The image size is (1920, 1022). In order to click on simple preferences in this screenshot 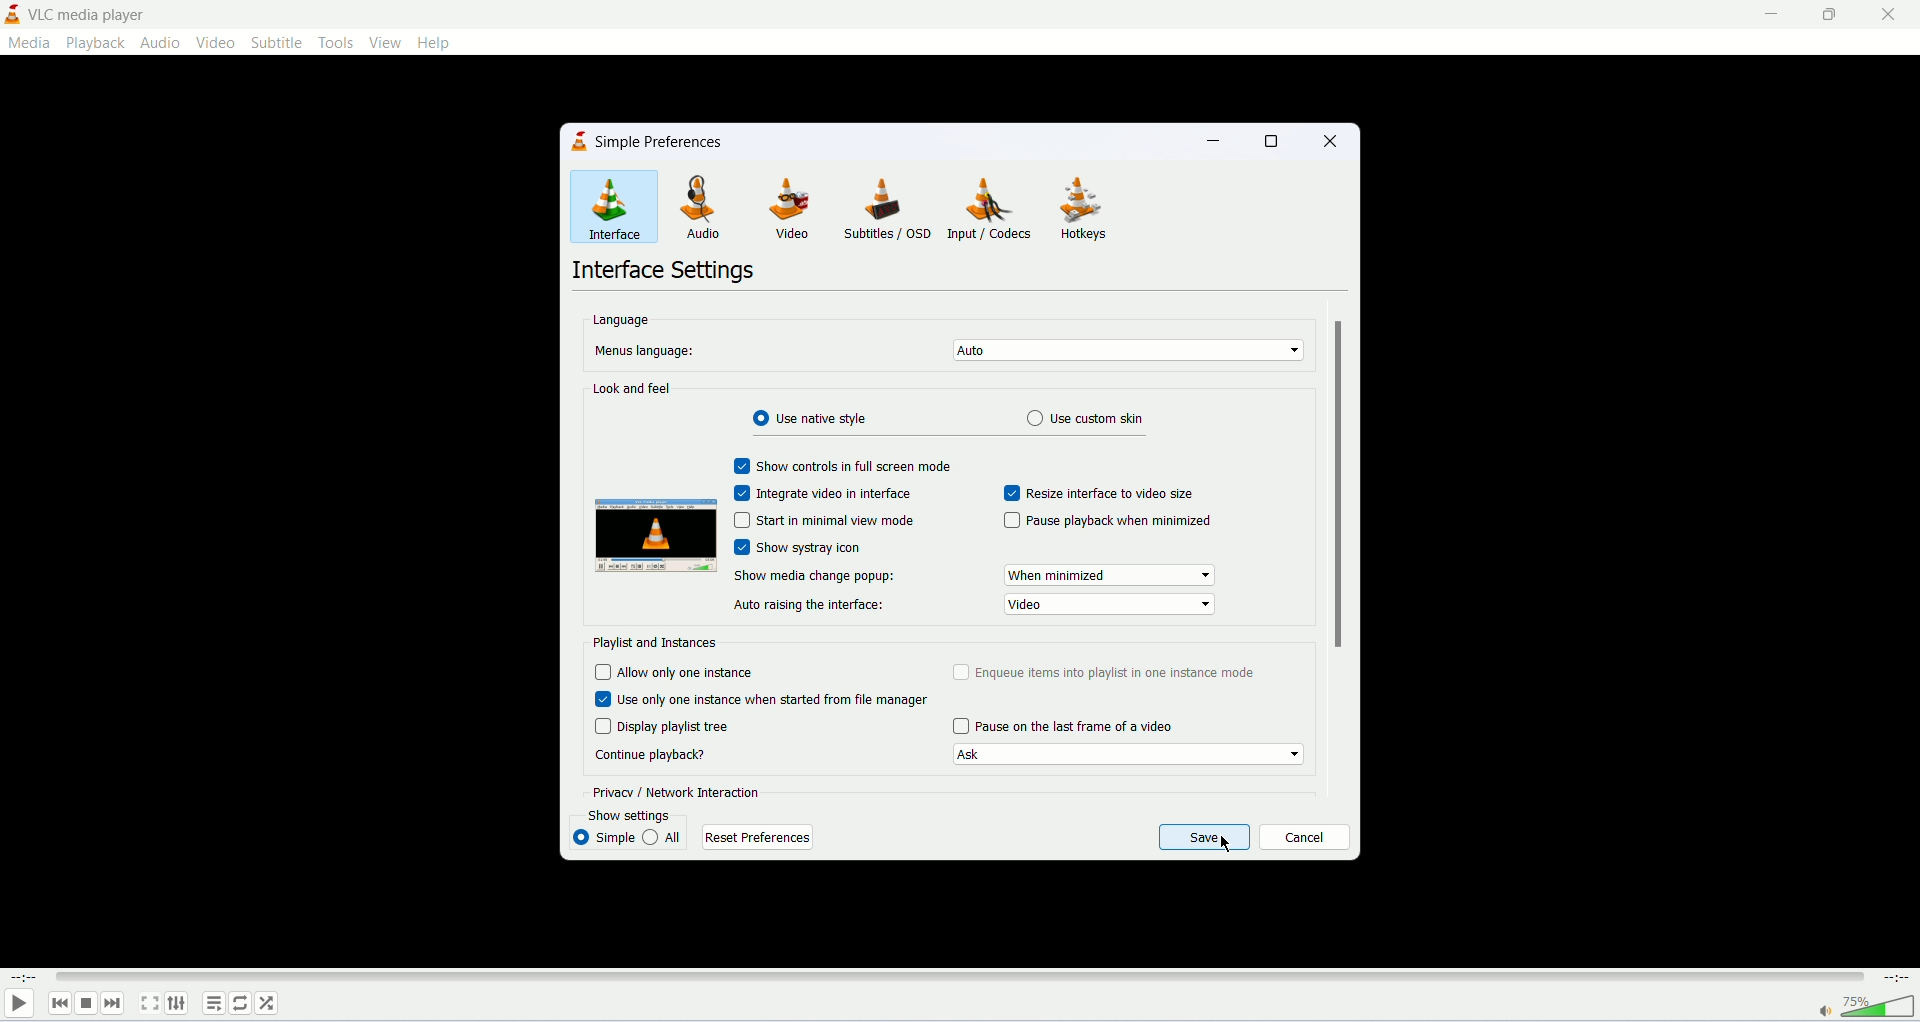, I will do `click(674, 143)`.